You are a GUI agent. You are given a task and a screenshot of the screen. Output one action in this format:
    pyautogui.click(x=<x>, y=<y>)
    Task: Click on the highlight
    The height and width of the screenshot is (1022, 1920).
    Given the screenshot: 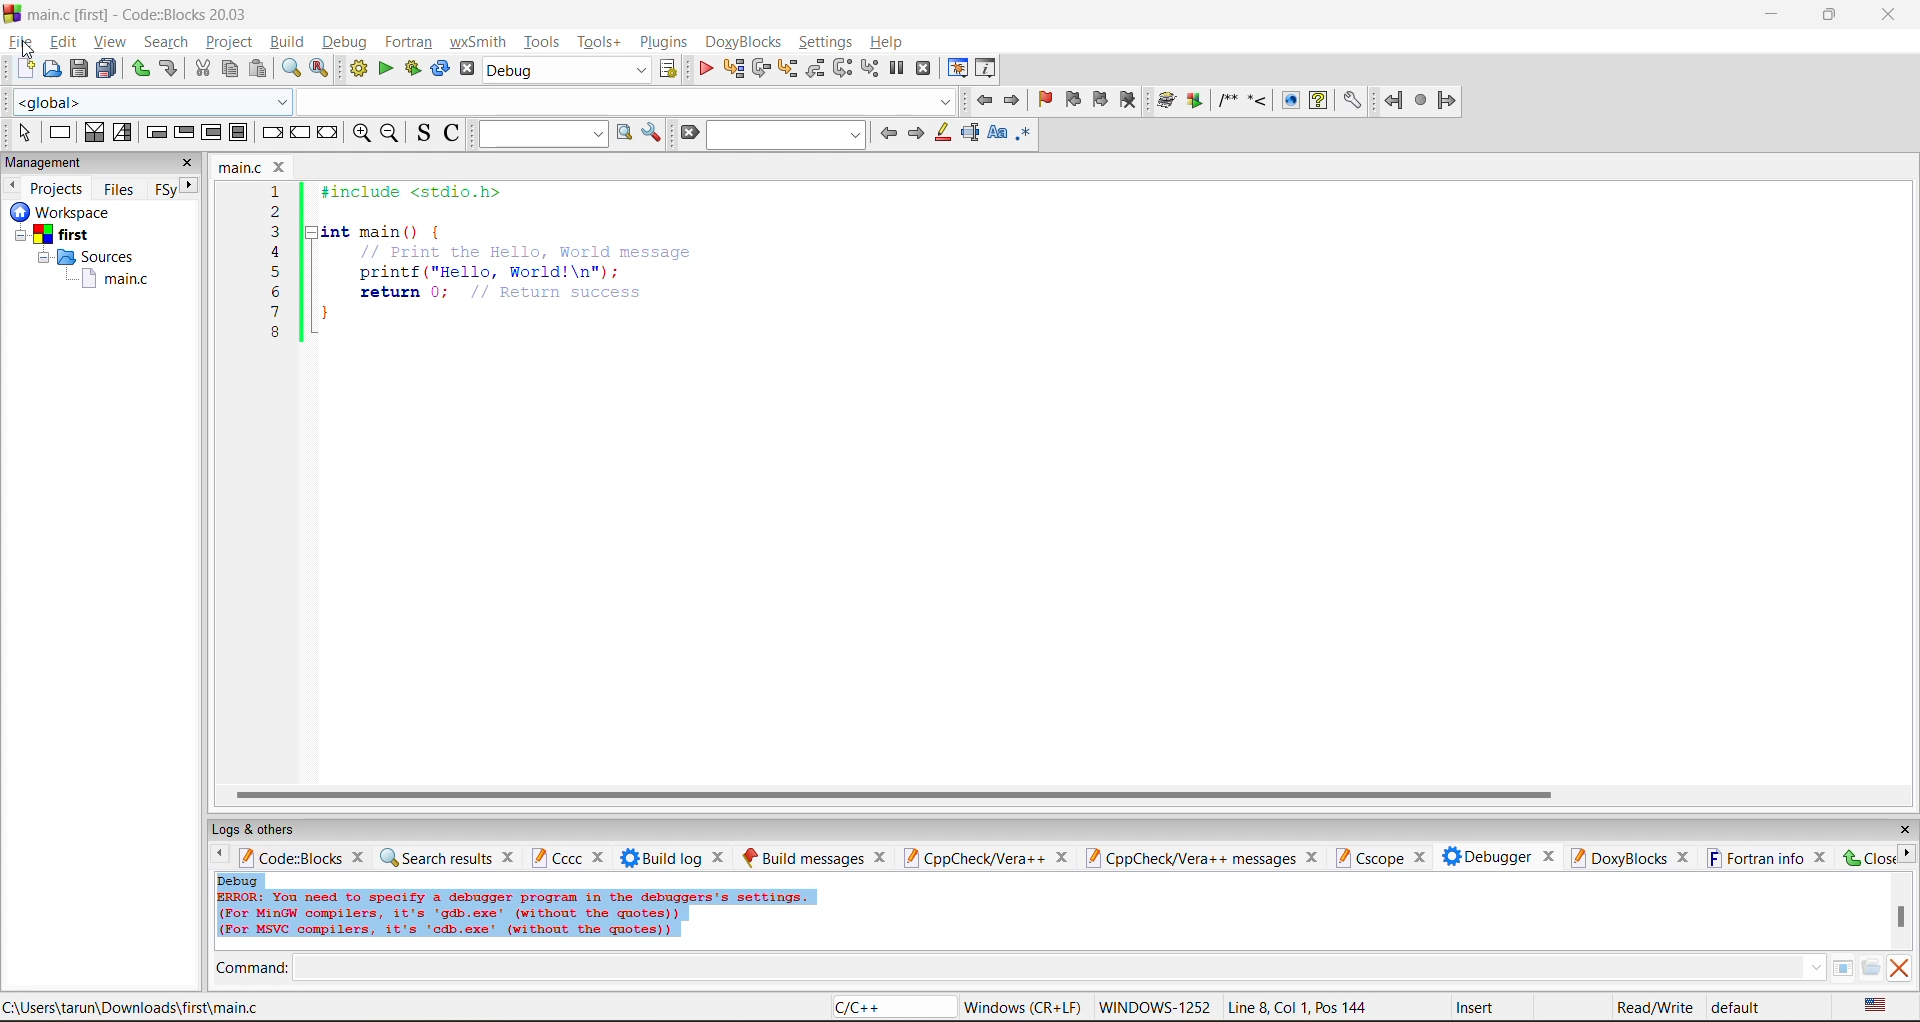 What is the action you would take?
    pyautogui.click(x=941, y=134)
    